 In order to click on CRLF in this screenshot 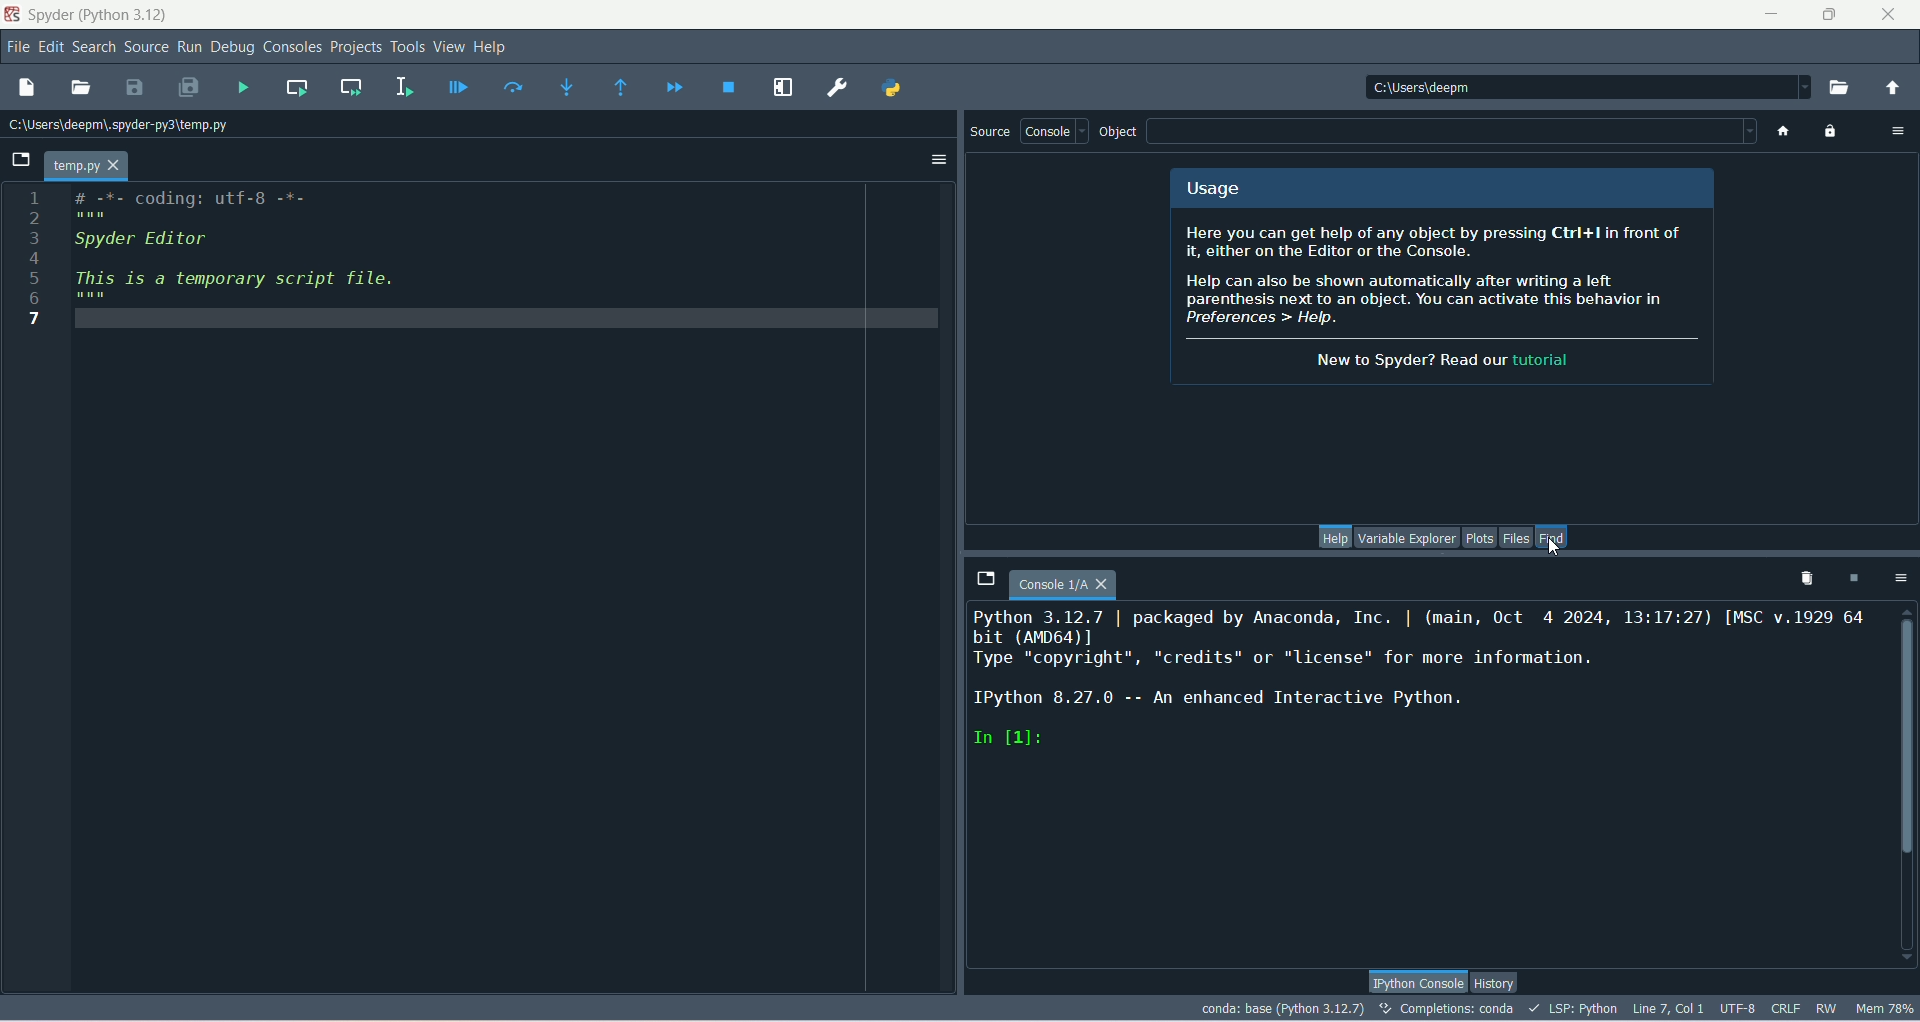, I will do `click(1787, 1009)`.